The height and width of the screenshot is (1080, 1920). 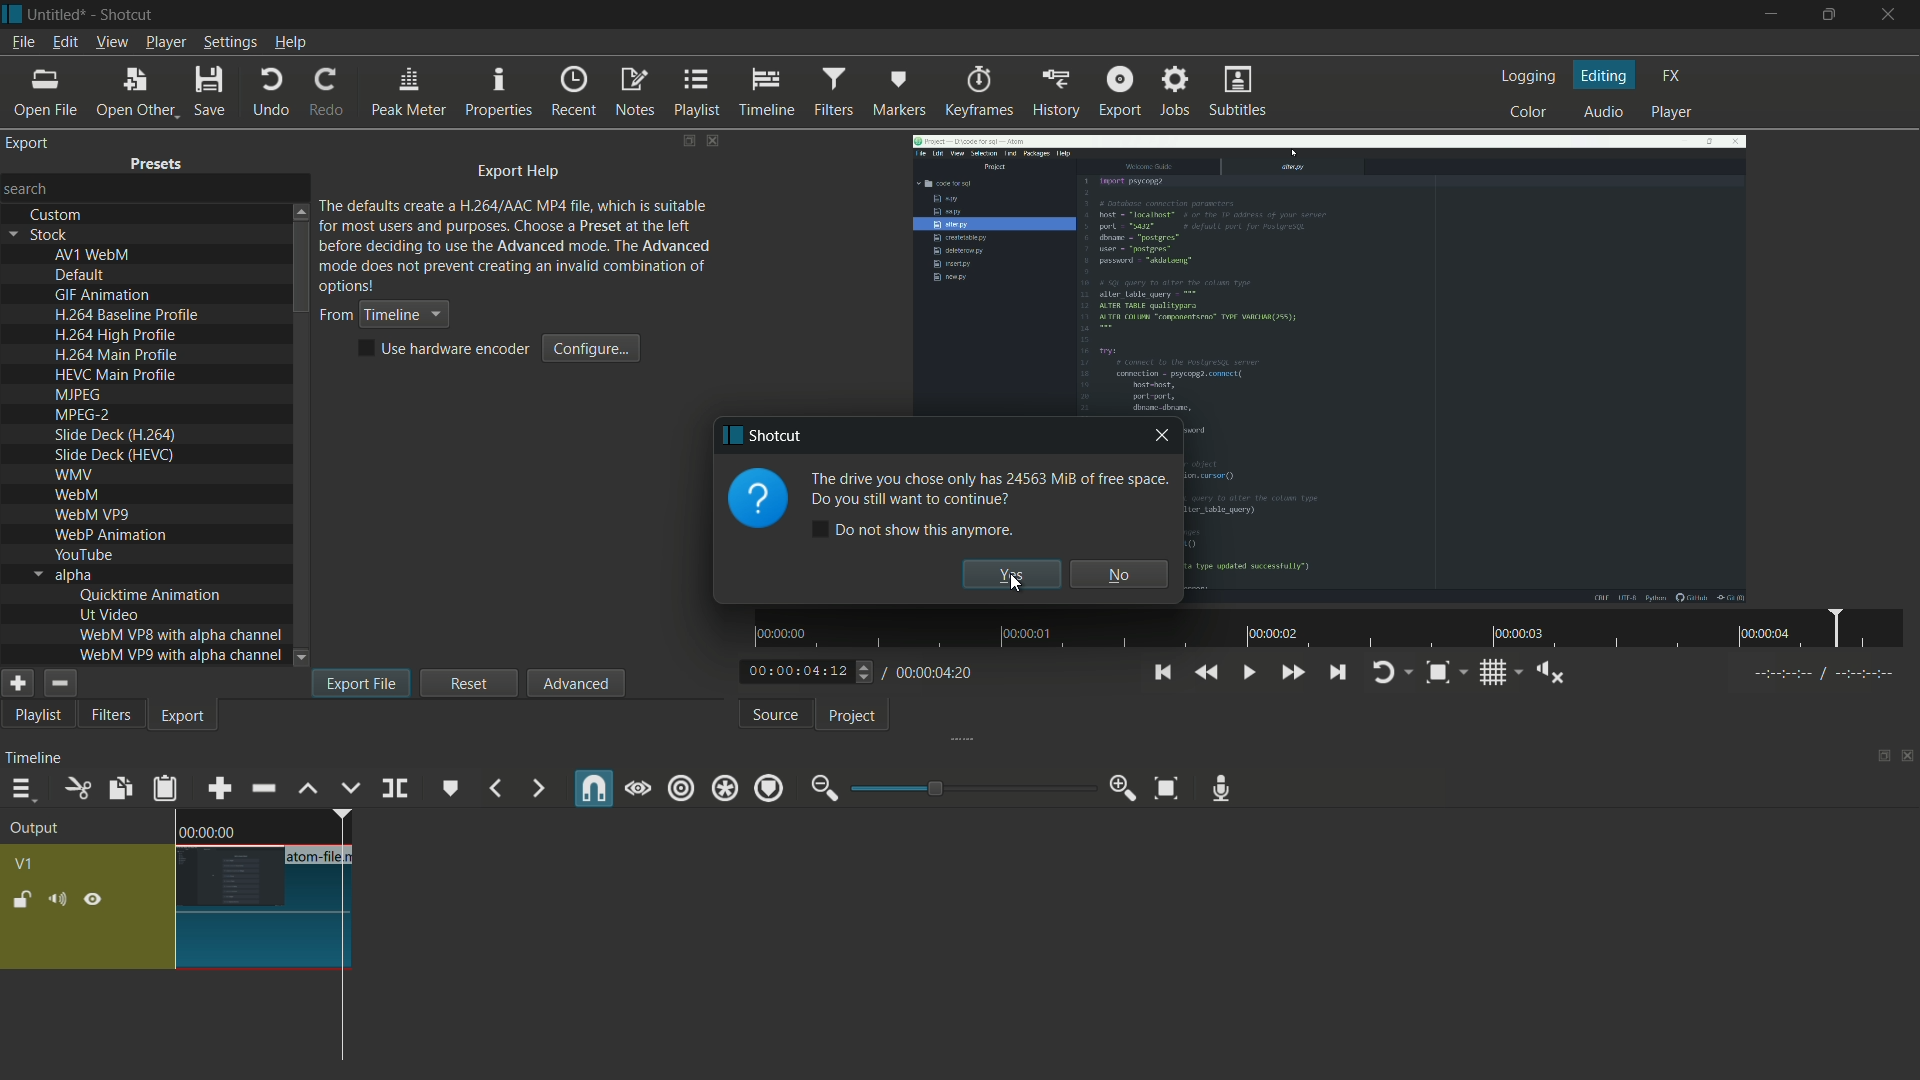 I want to click on peak meter, so click(x=409, y=94).